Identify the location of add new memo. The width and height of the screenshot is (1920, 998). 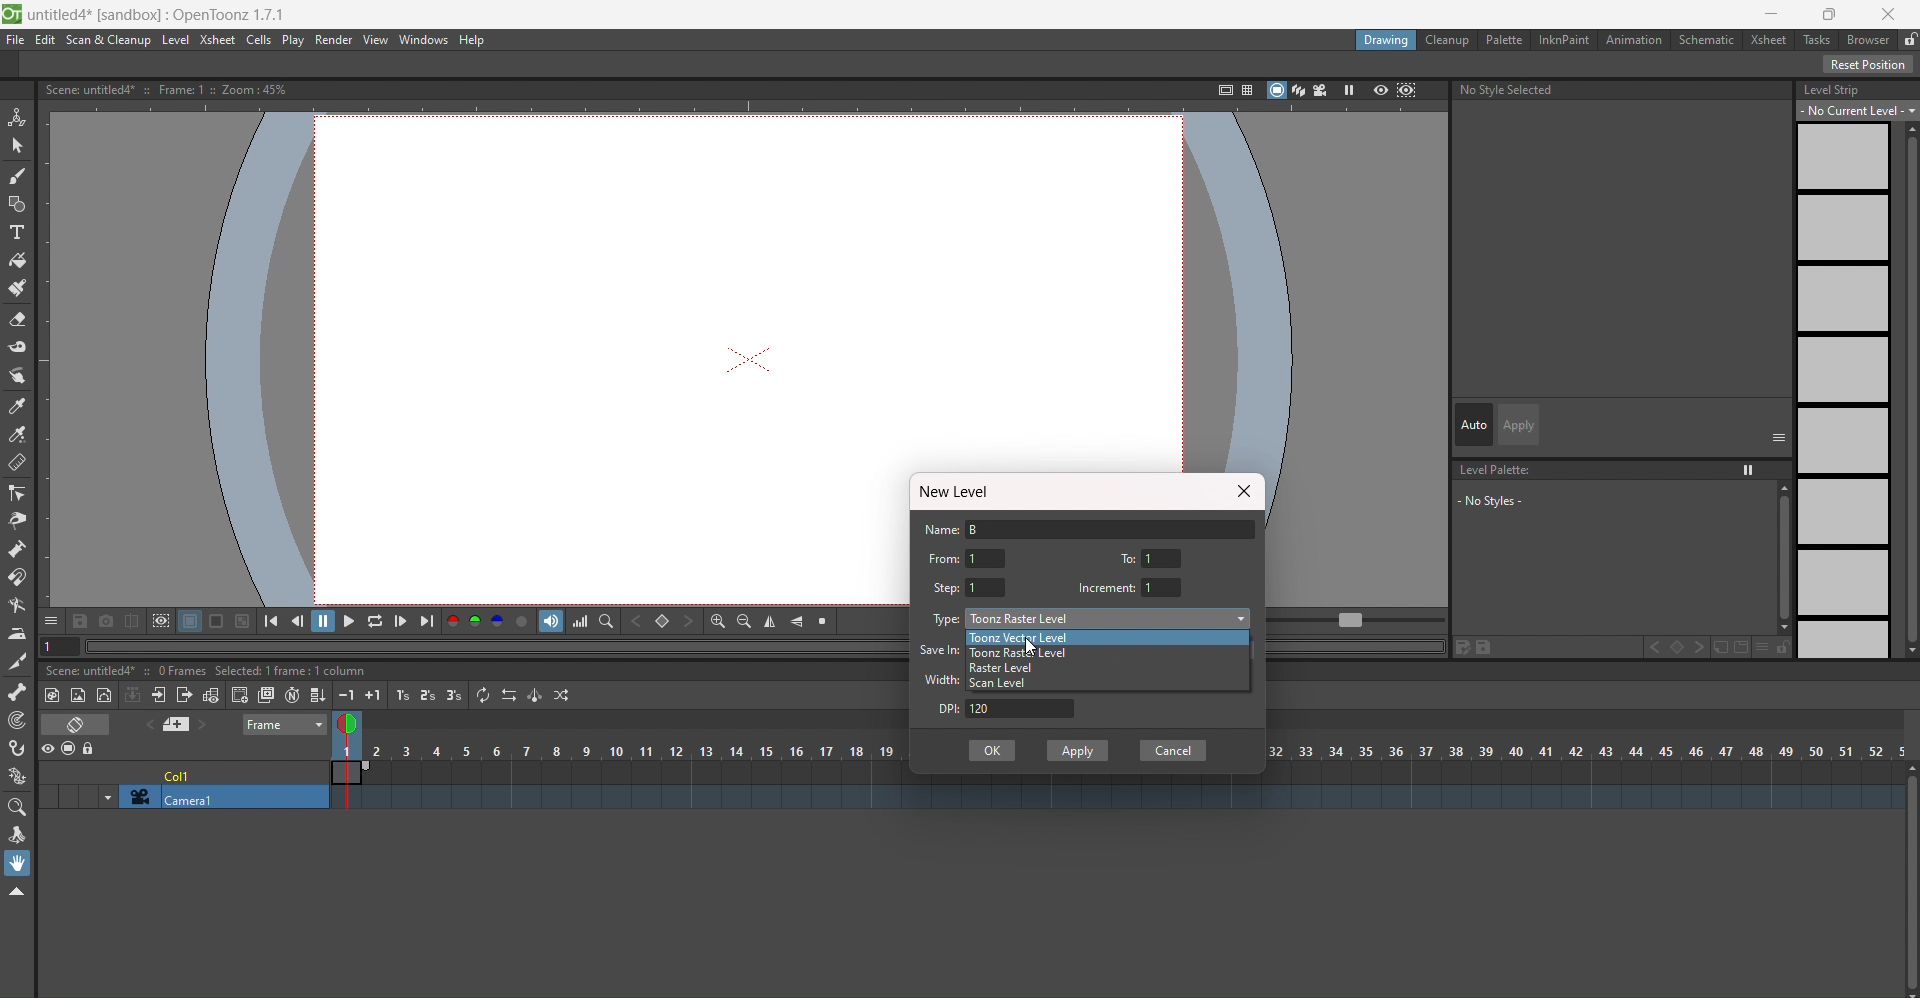
(182, 724).